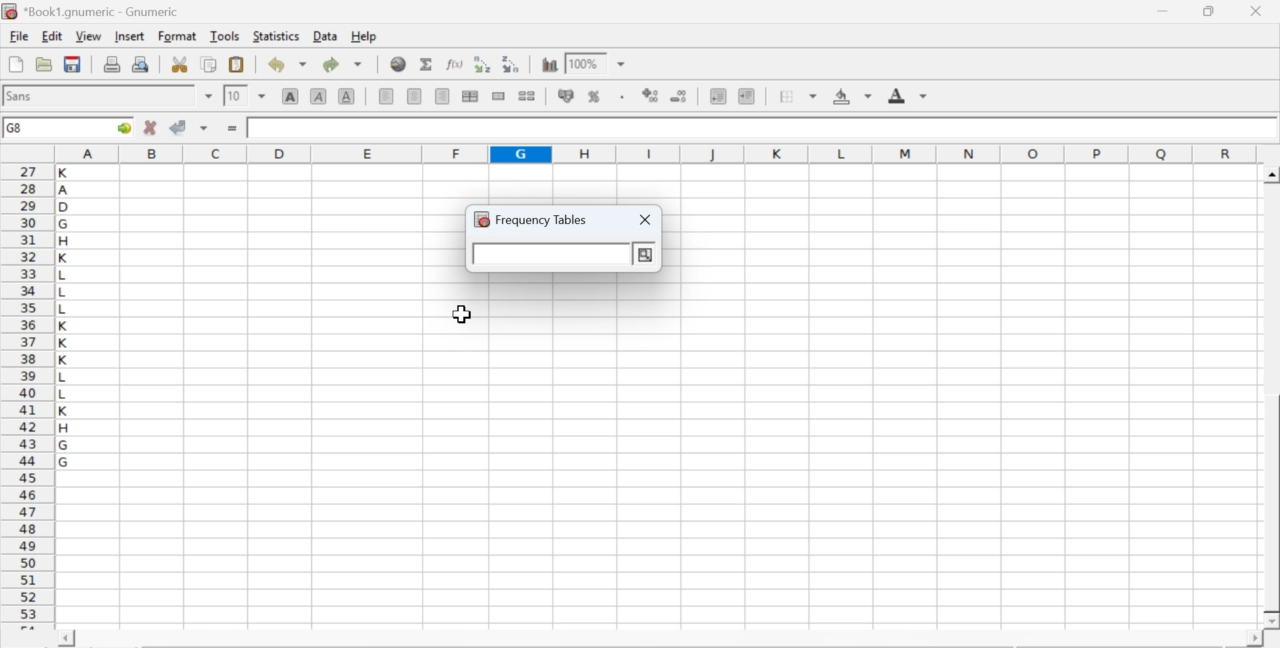 The image size is (1280, 648). Describe the element at coordinates (366, 37) in the screenshot. I see `help` at that location.